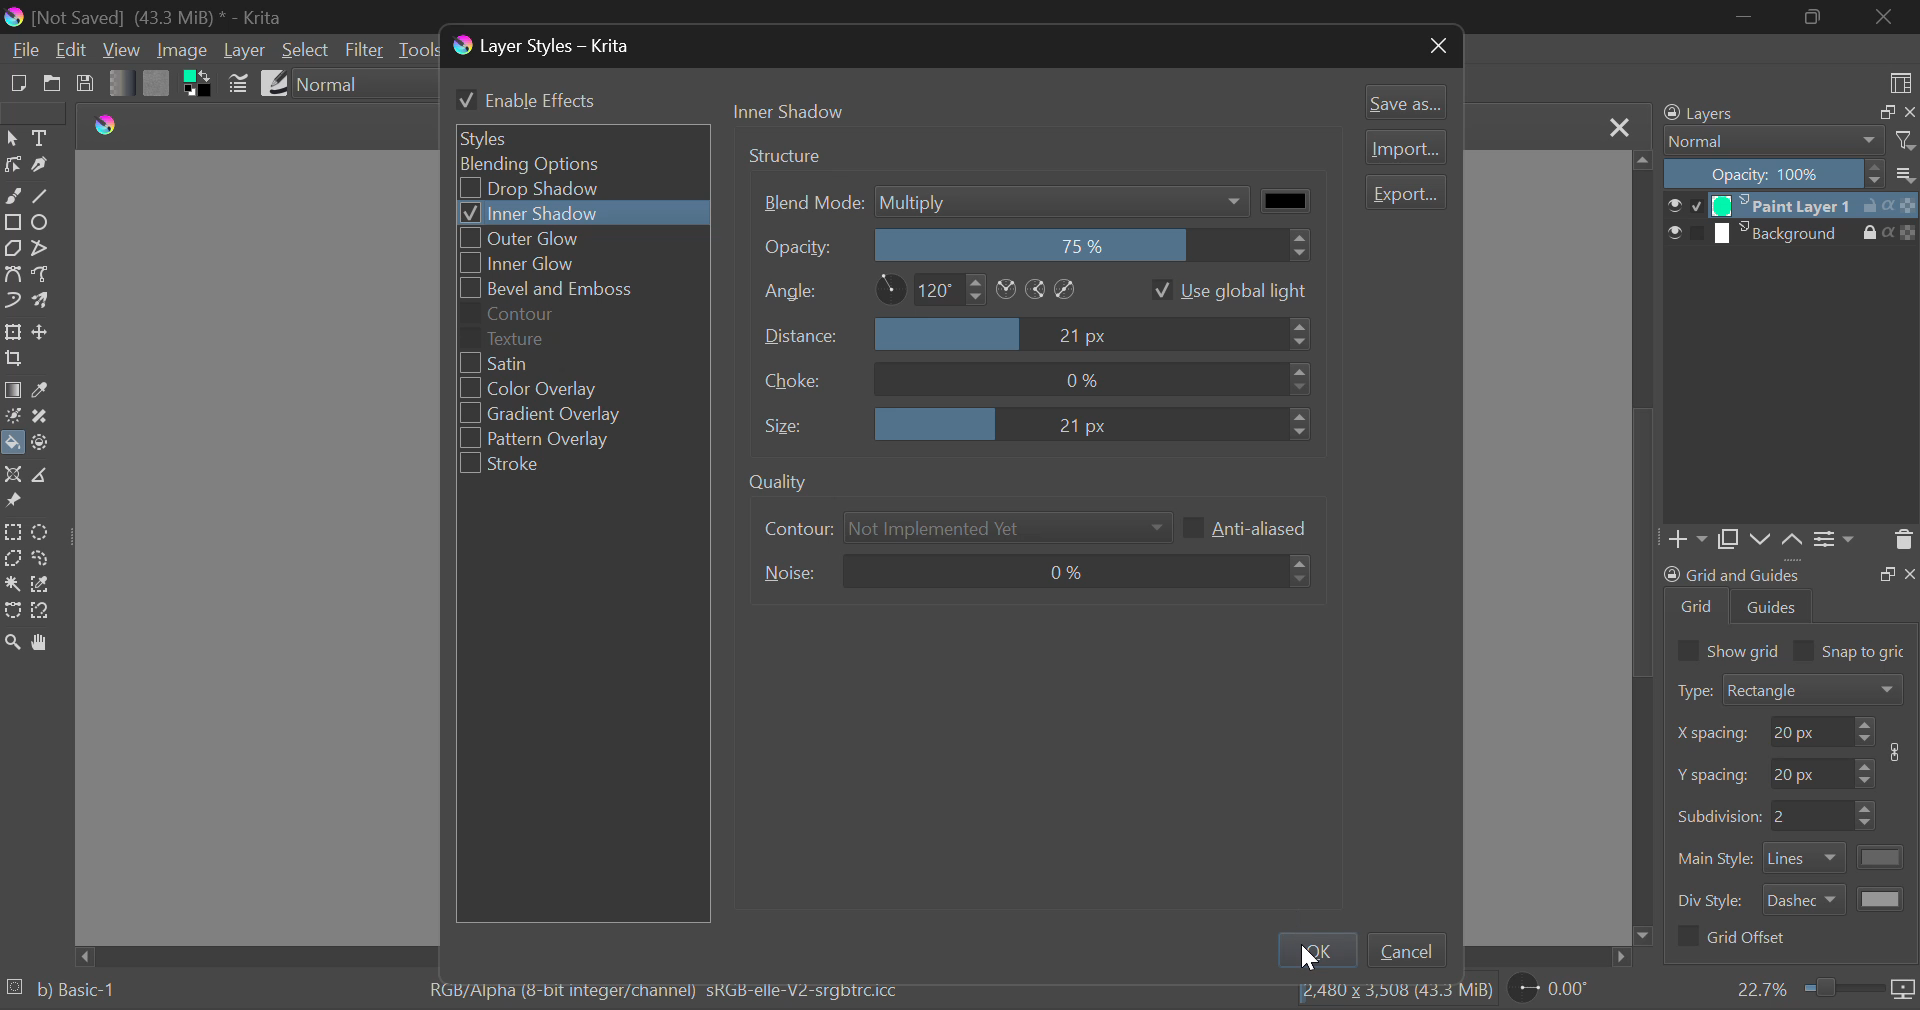 This screenshot has width=1920, height=1010. Describe the element at coordinates (42, 531) in the screenshot. I see `Circular Selection` at that location.